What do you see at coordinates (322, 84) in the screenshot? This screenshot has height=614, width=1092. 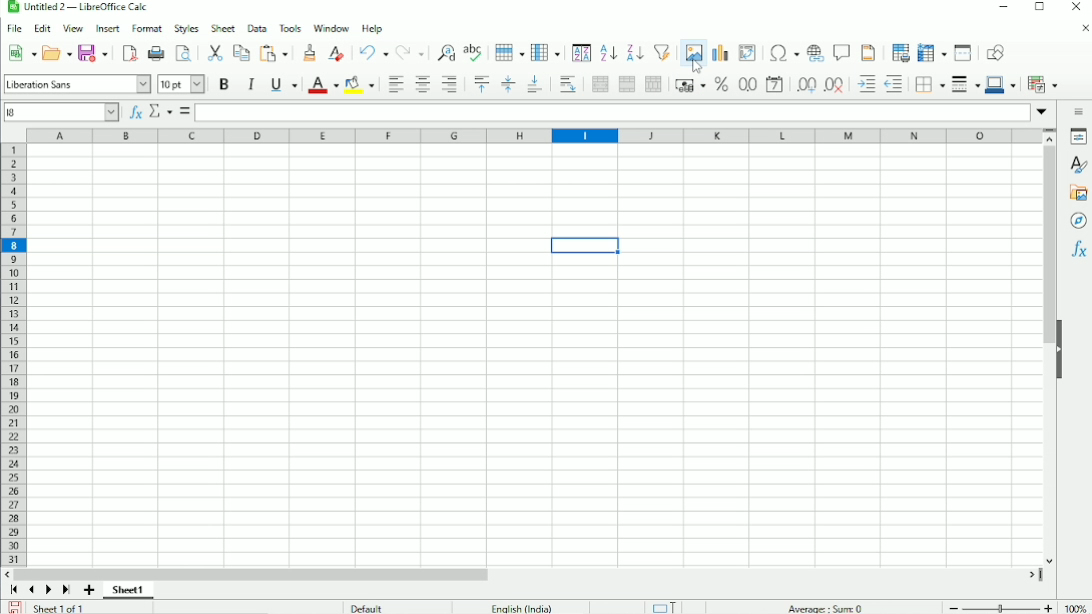 I see `Font color` at bounding box center [322, 84].